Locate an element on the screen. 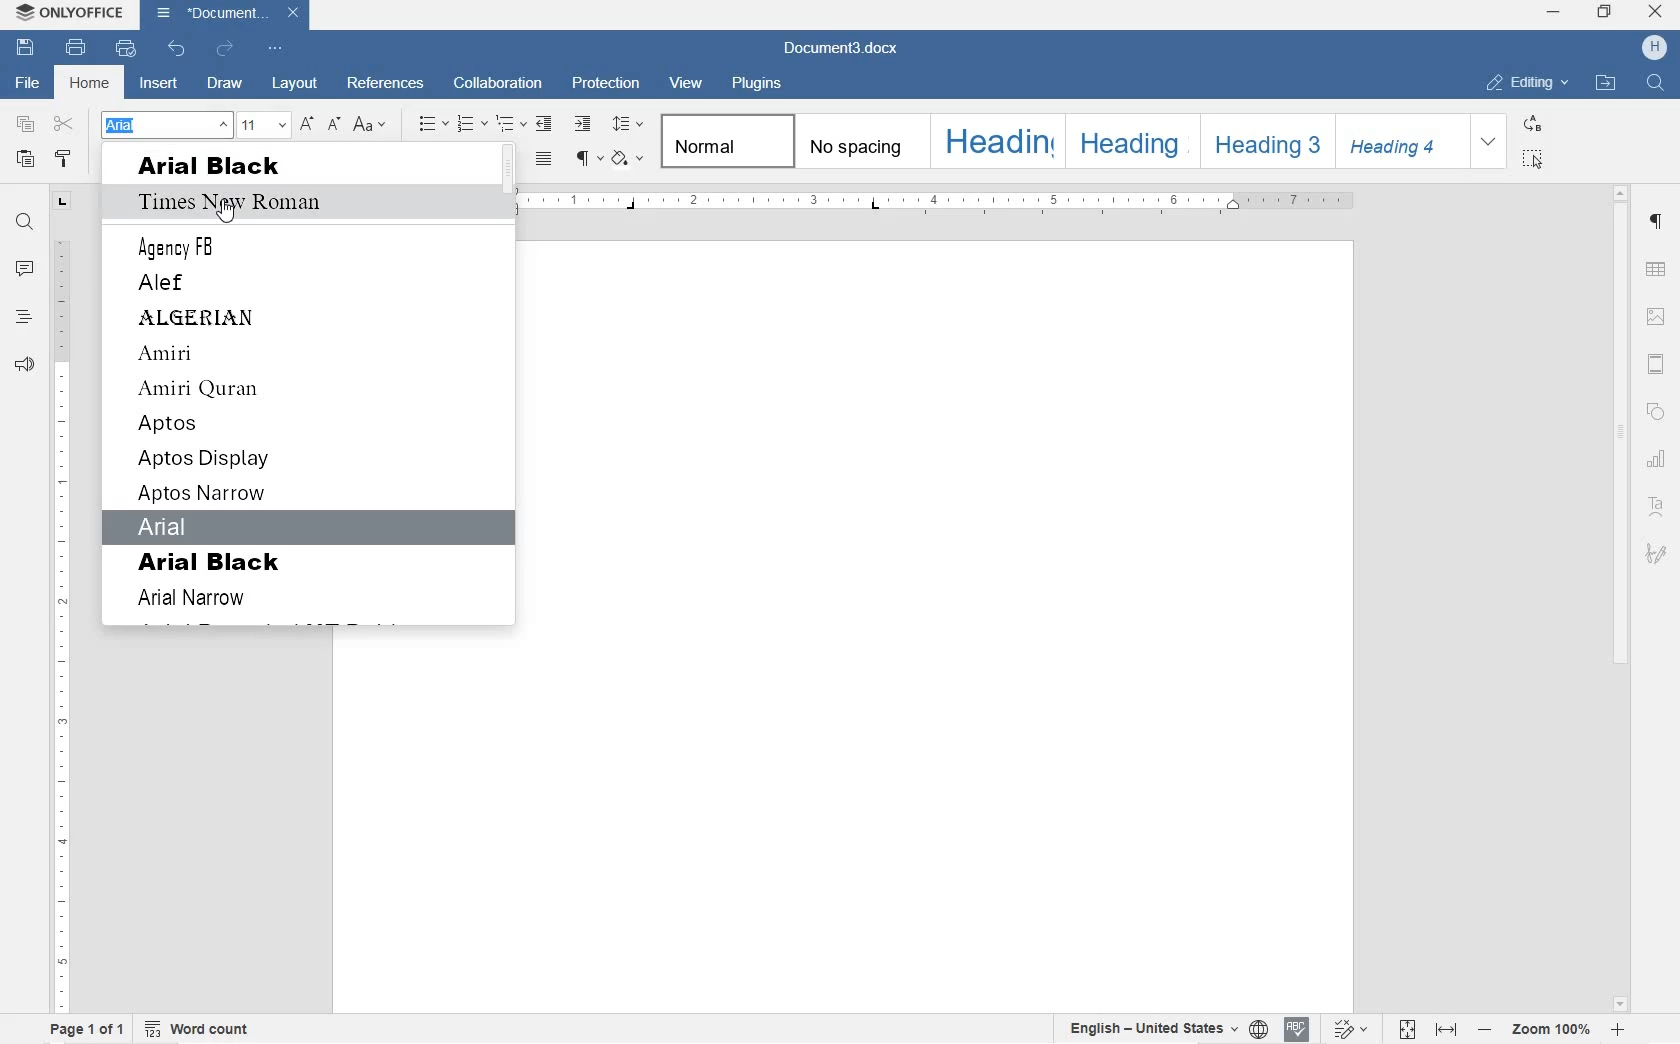 Image resolution: width=1680 pixels, height=1044 pixels. NUMBERING is located at coordinates (469, 124).